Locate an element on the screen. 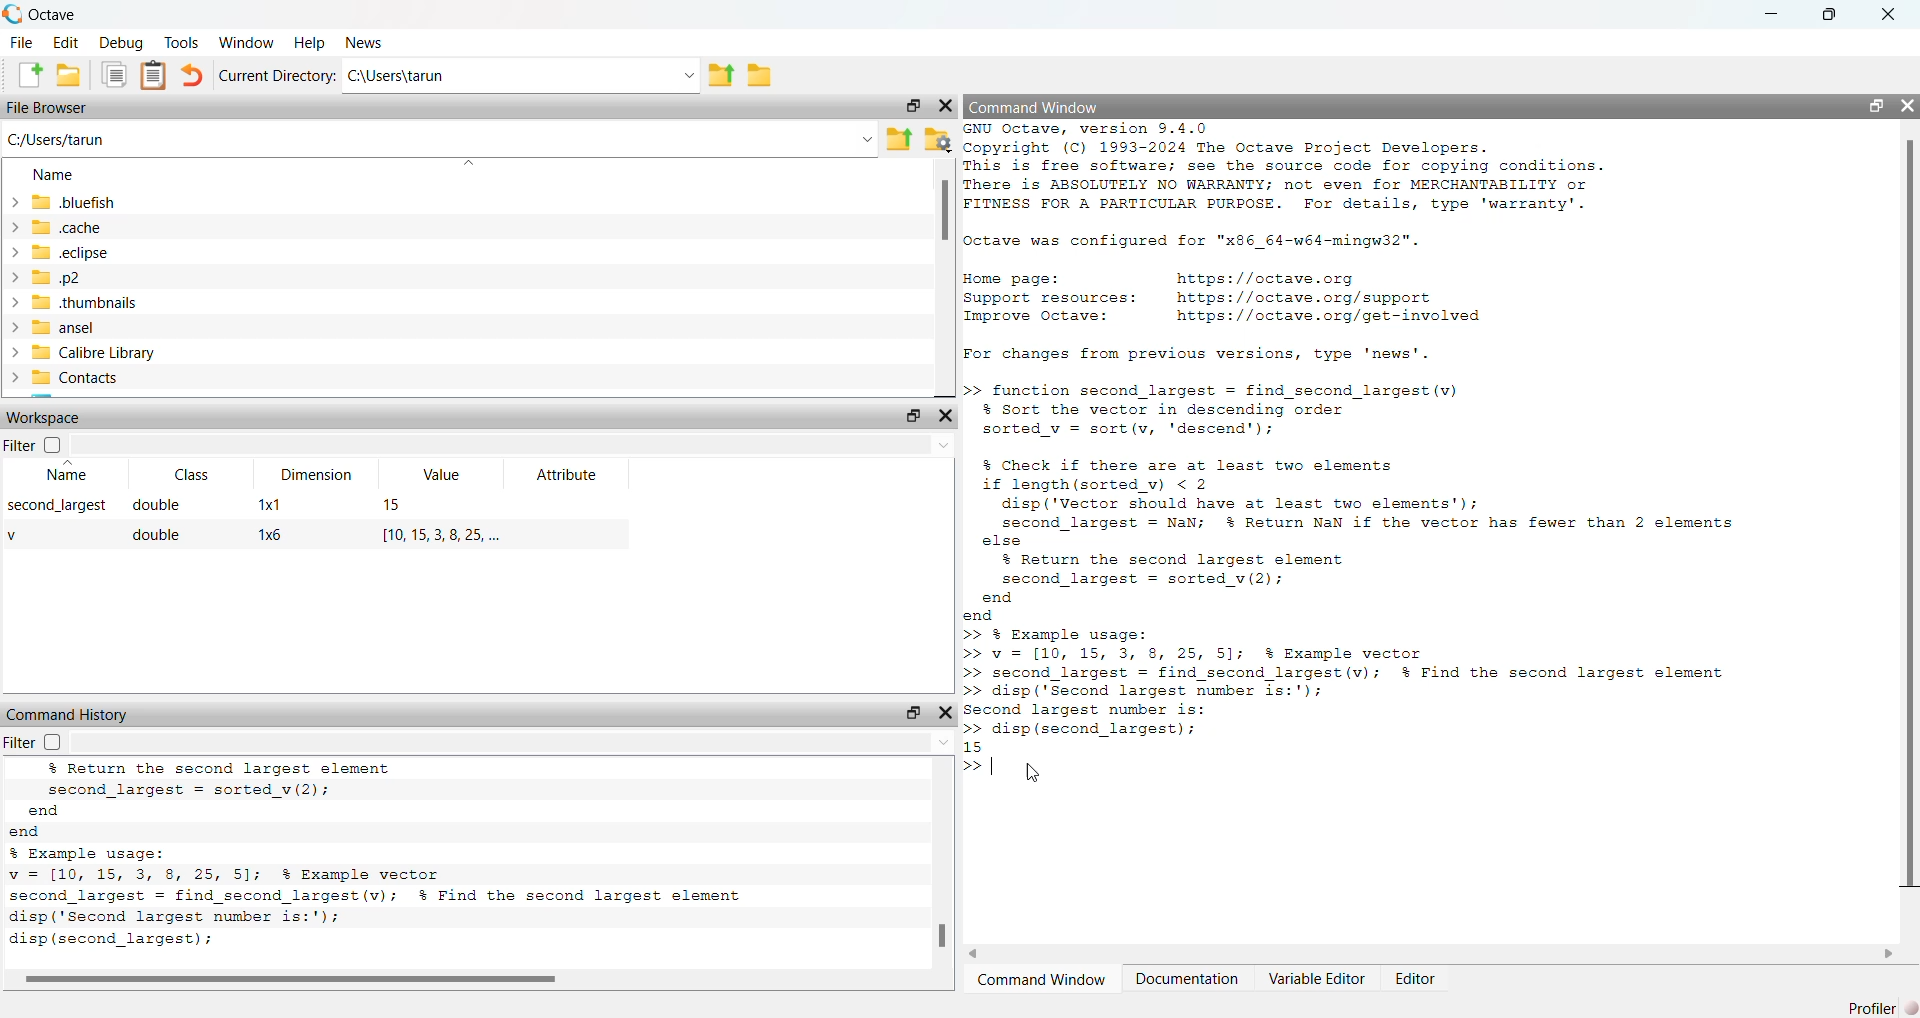 Image resolution: width=1920 pixels, height=1018 pixels. one directory up is located at coordinates (900, 137).